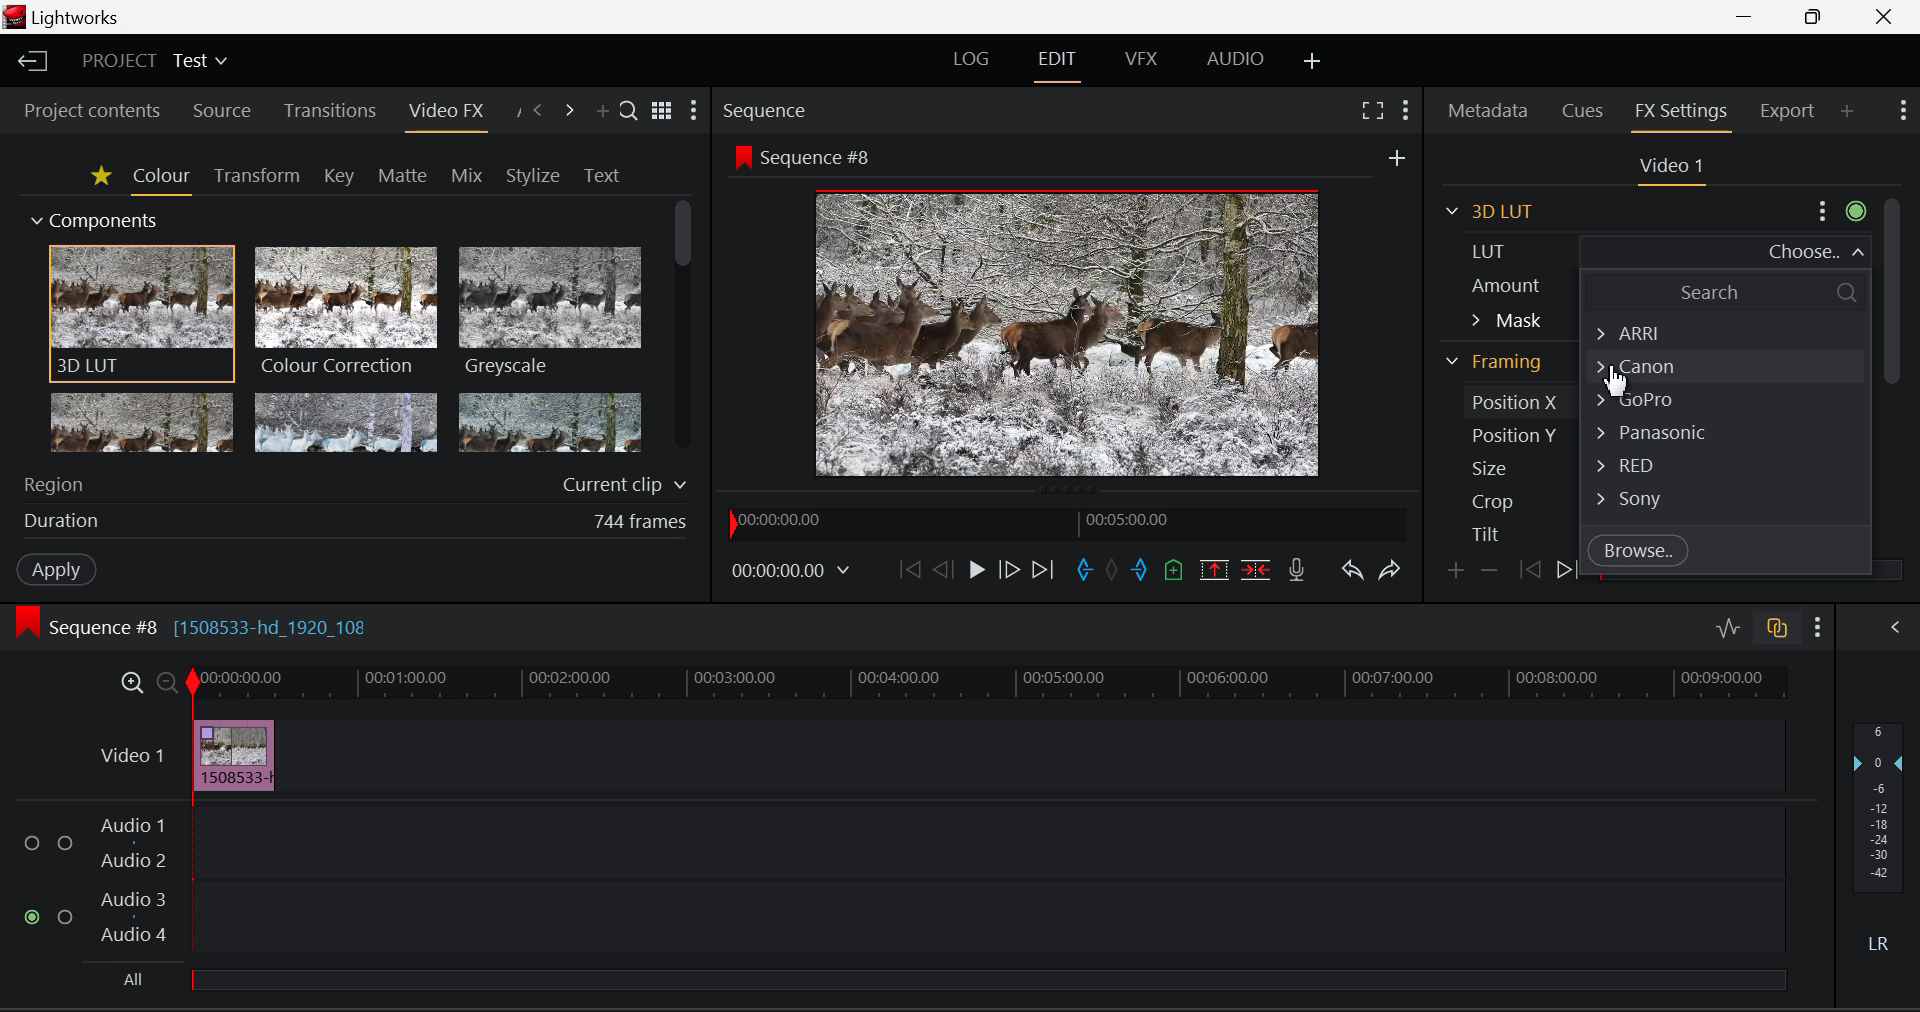  I want to click on Cursor Position, so click(1616, 378).